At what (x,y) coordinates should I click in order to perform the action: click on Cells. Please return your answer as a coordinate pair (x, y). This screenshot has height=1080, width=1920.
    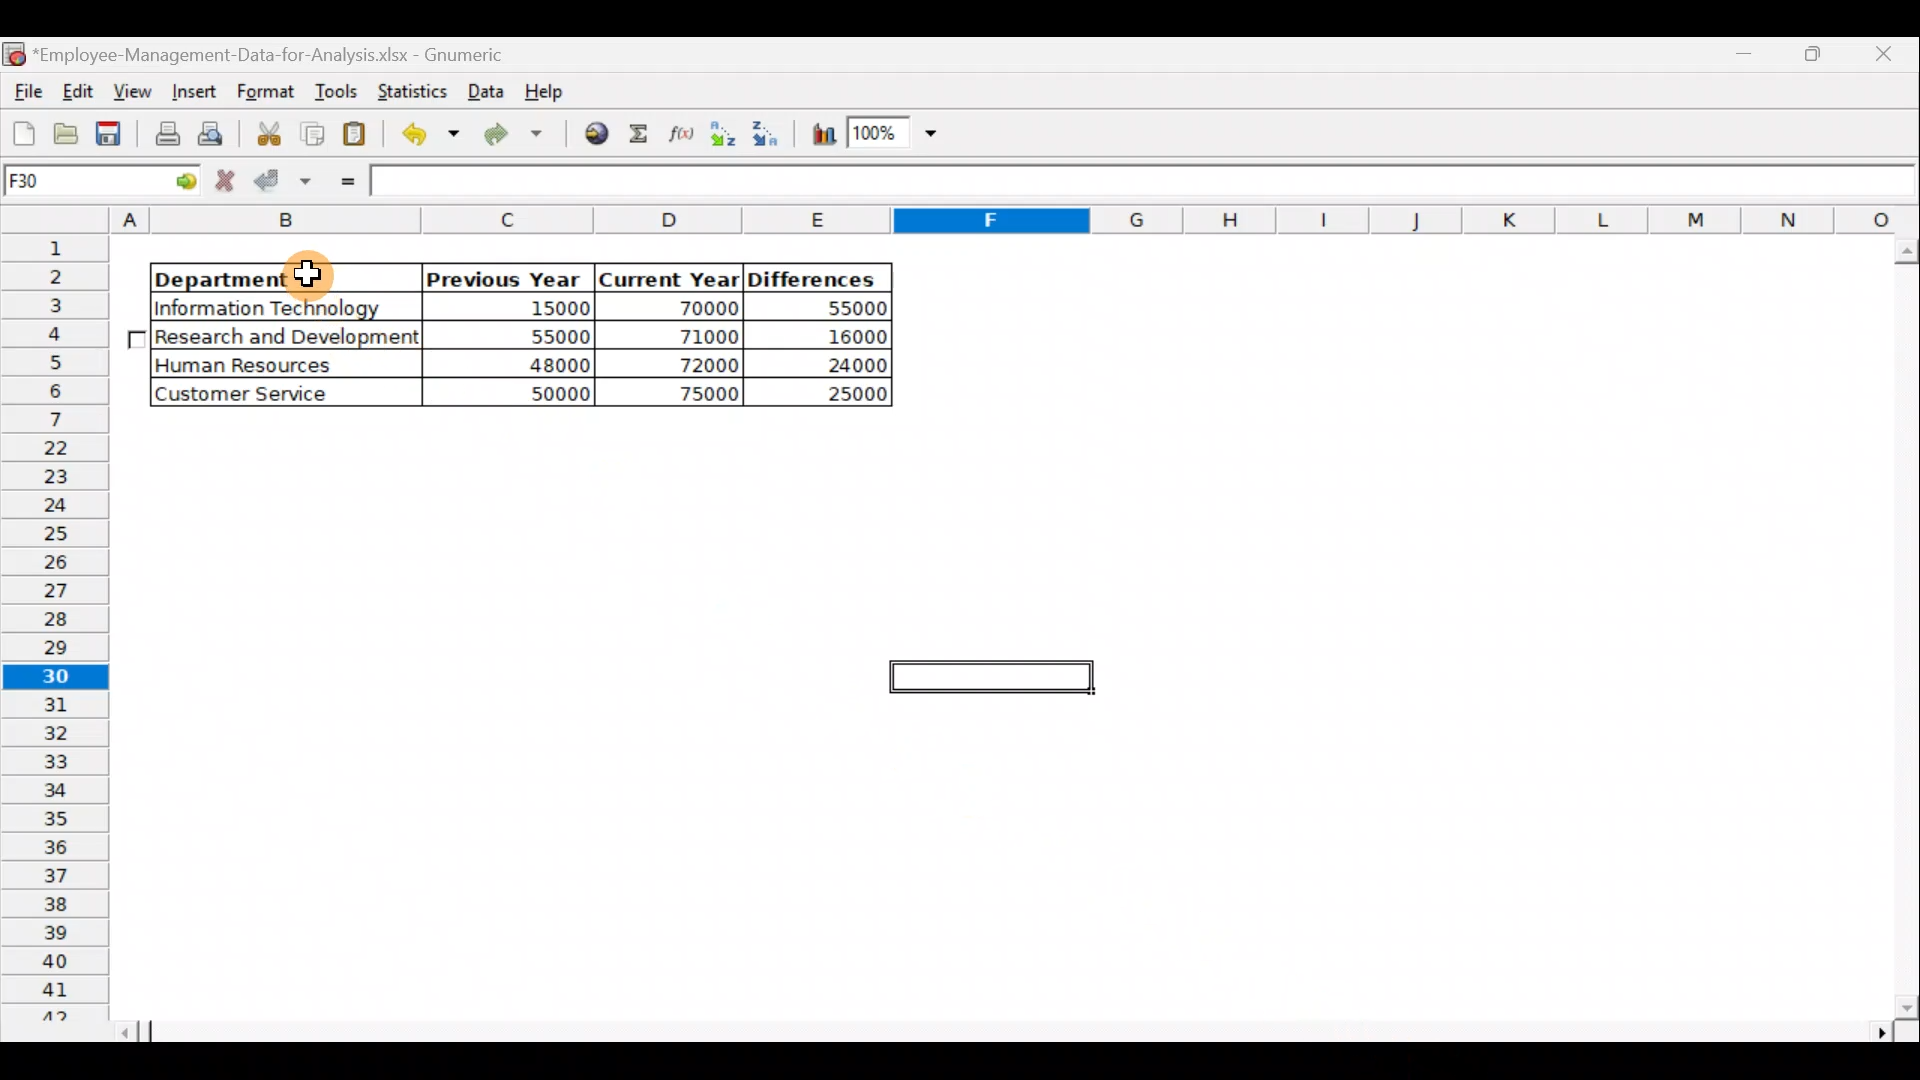
    Looking at the image, I should click on (998, 721).